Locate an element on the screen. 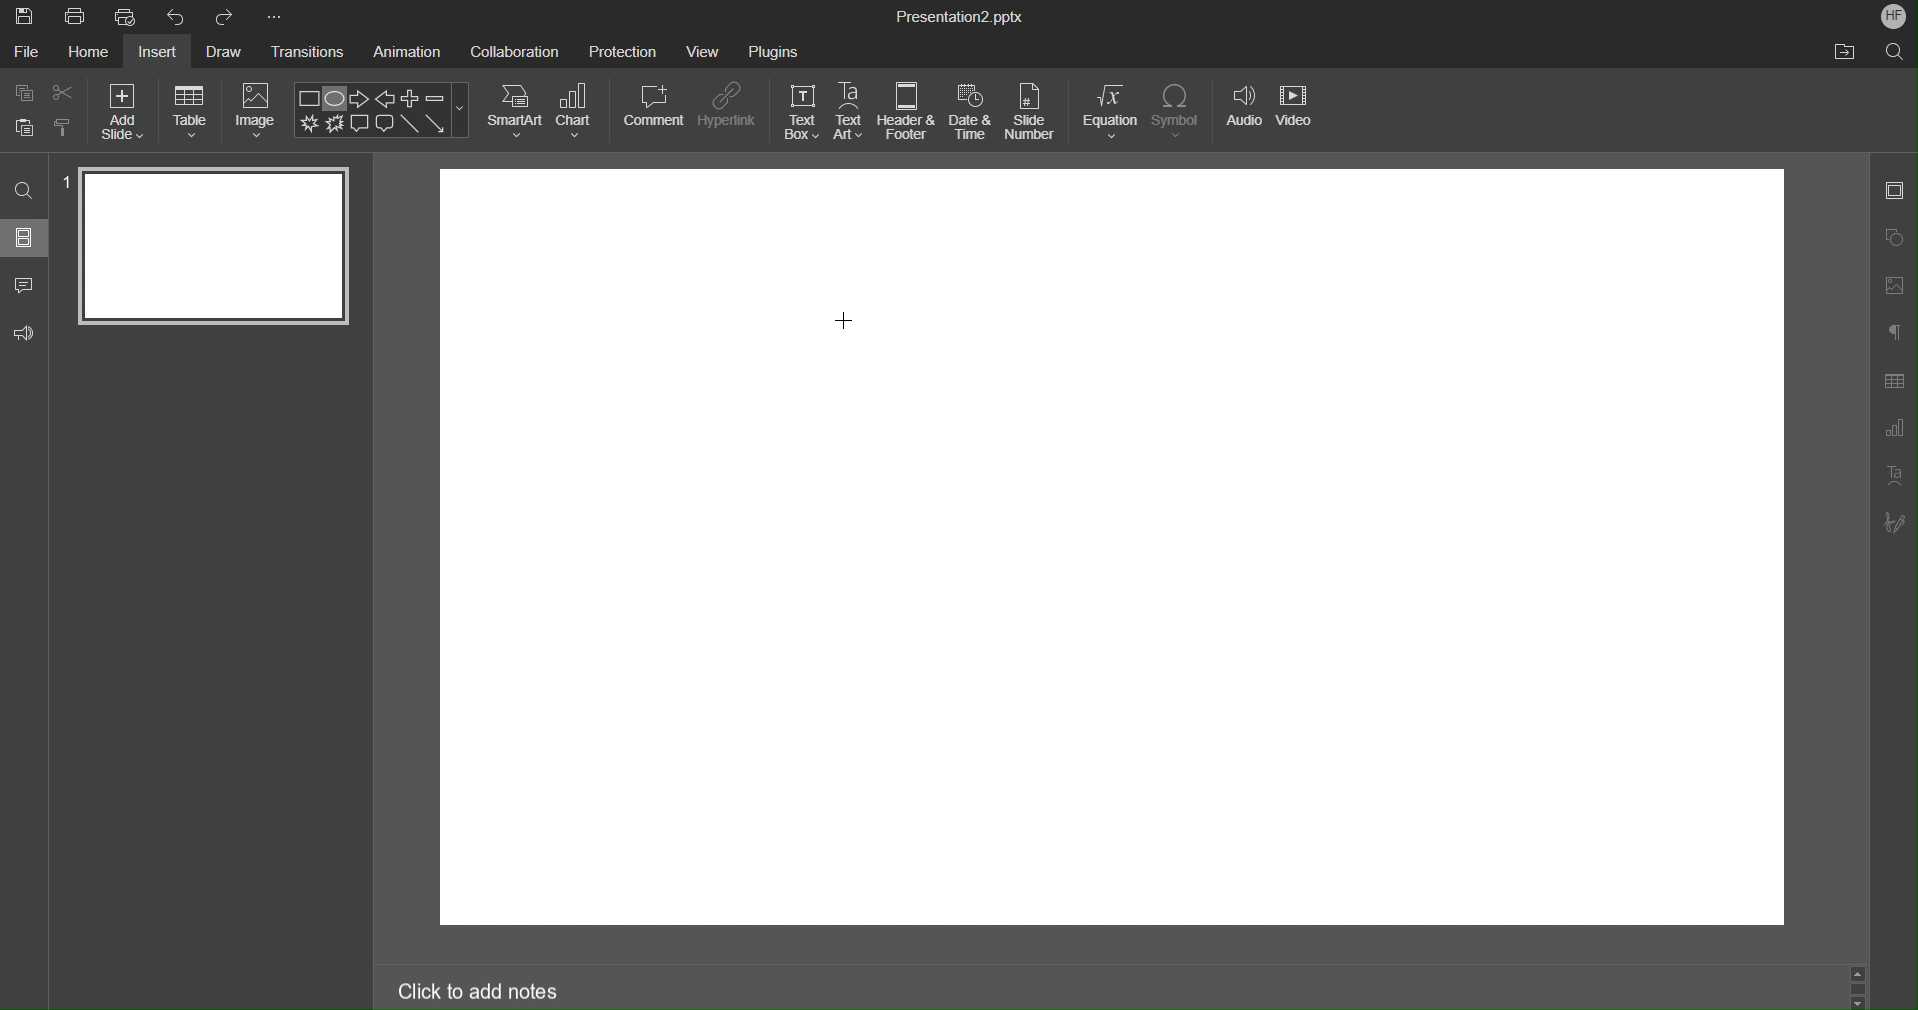 The width and height of the screenshot is (1918, 1010). Home is located at coordinates (86, 53).